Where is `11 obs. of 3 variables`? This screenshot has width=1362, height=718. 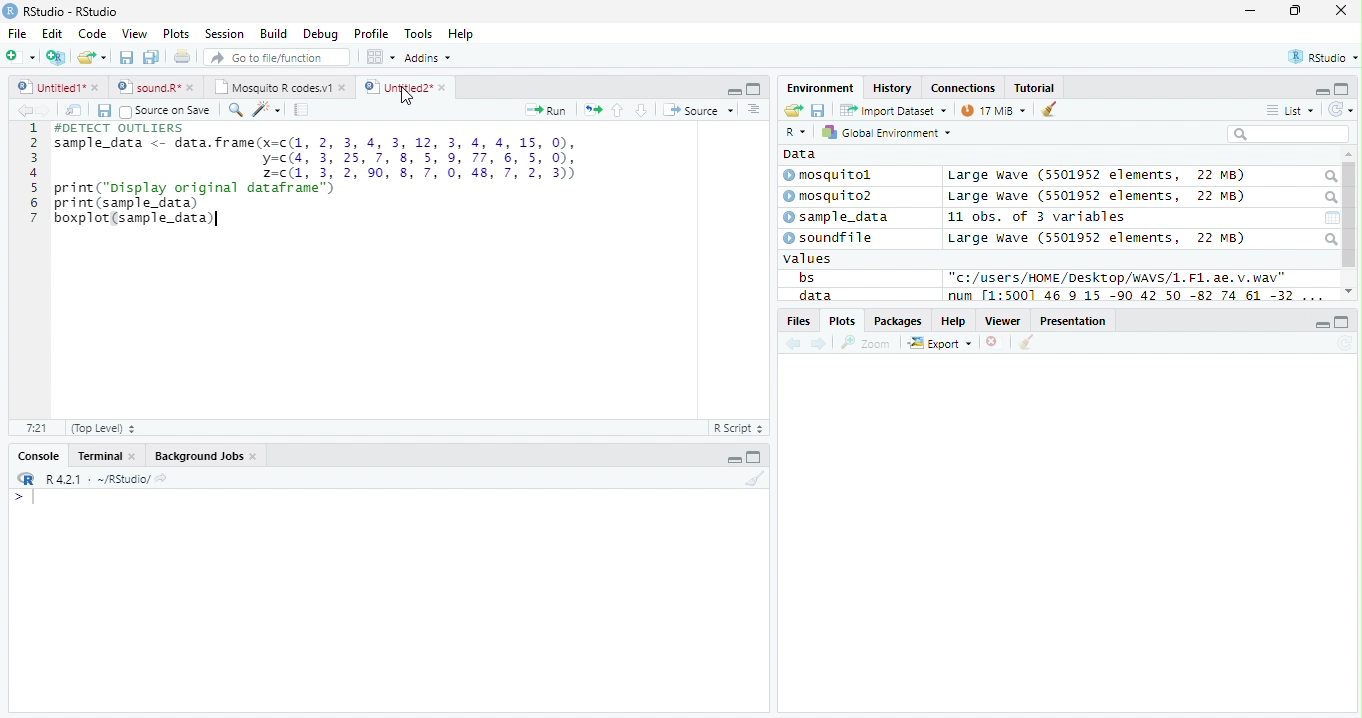
11 obs. of 3 variables is located at coordinates (1037, 217).